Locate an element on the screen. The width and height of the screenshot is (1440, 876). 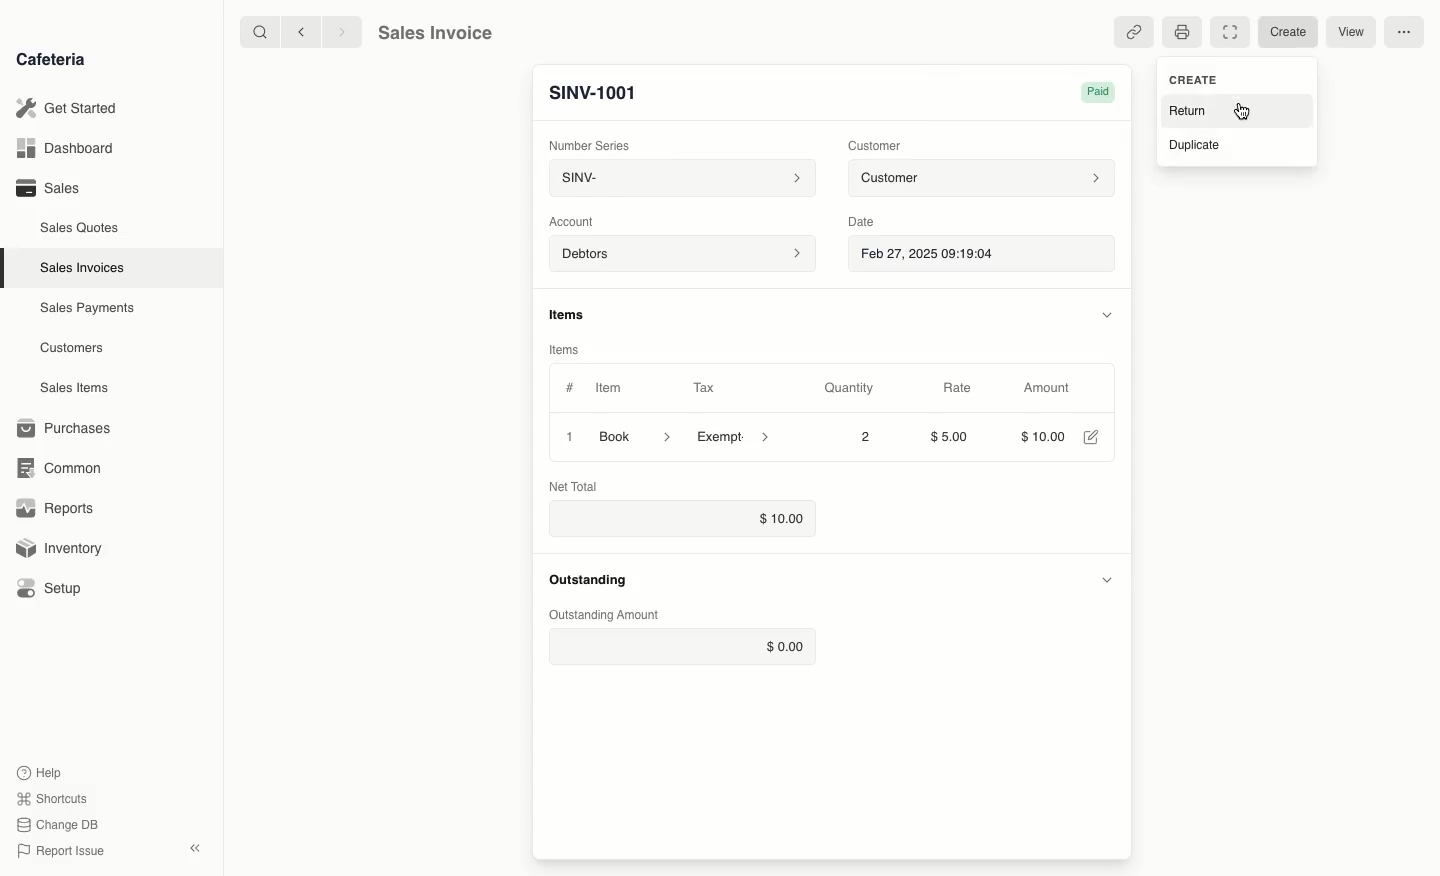
Hide is located at coordinates (1106, 312).